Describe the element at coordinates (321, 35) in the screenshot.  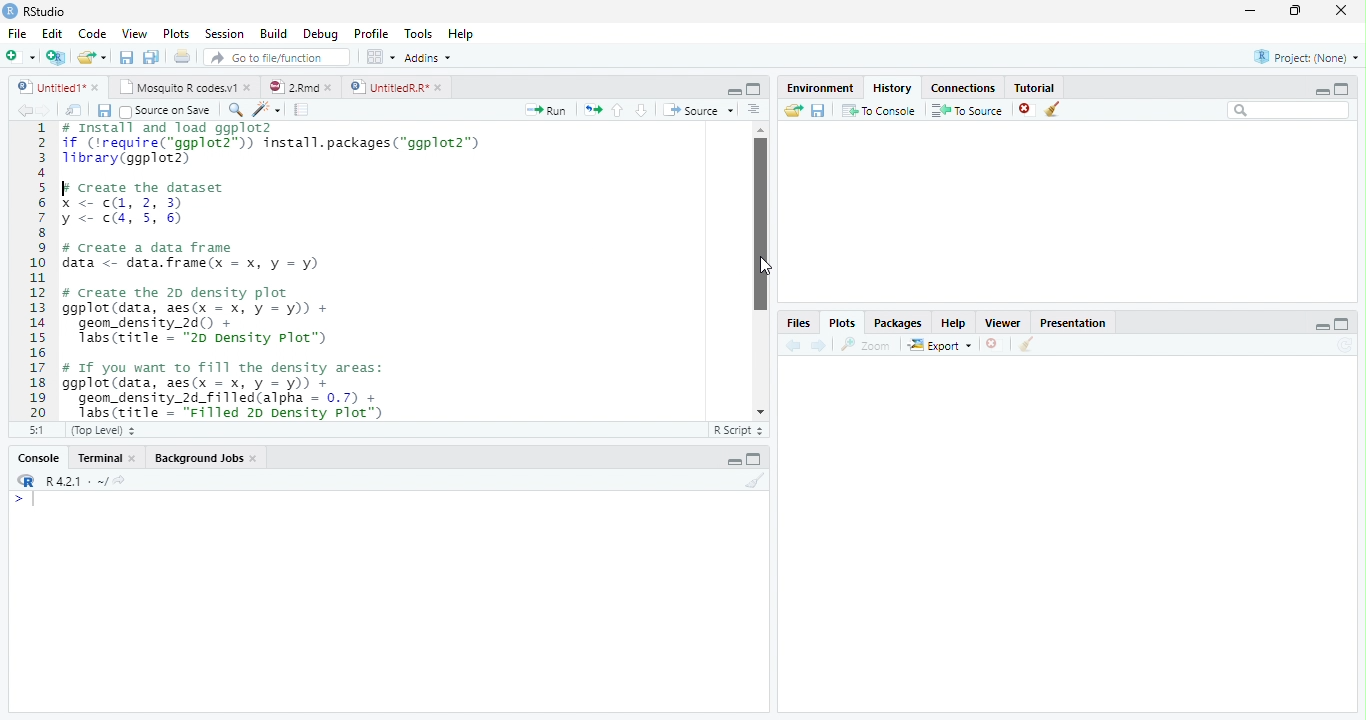
I see `Debug` at that location.